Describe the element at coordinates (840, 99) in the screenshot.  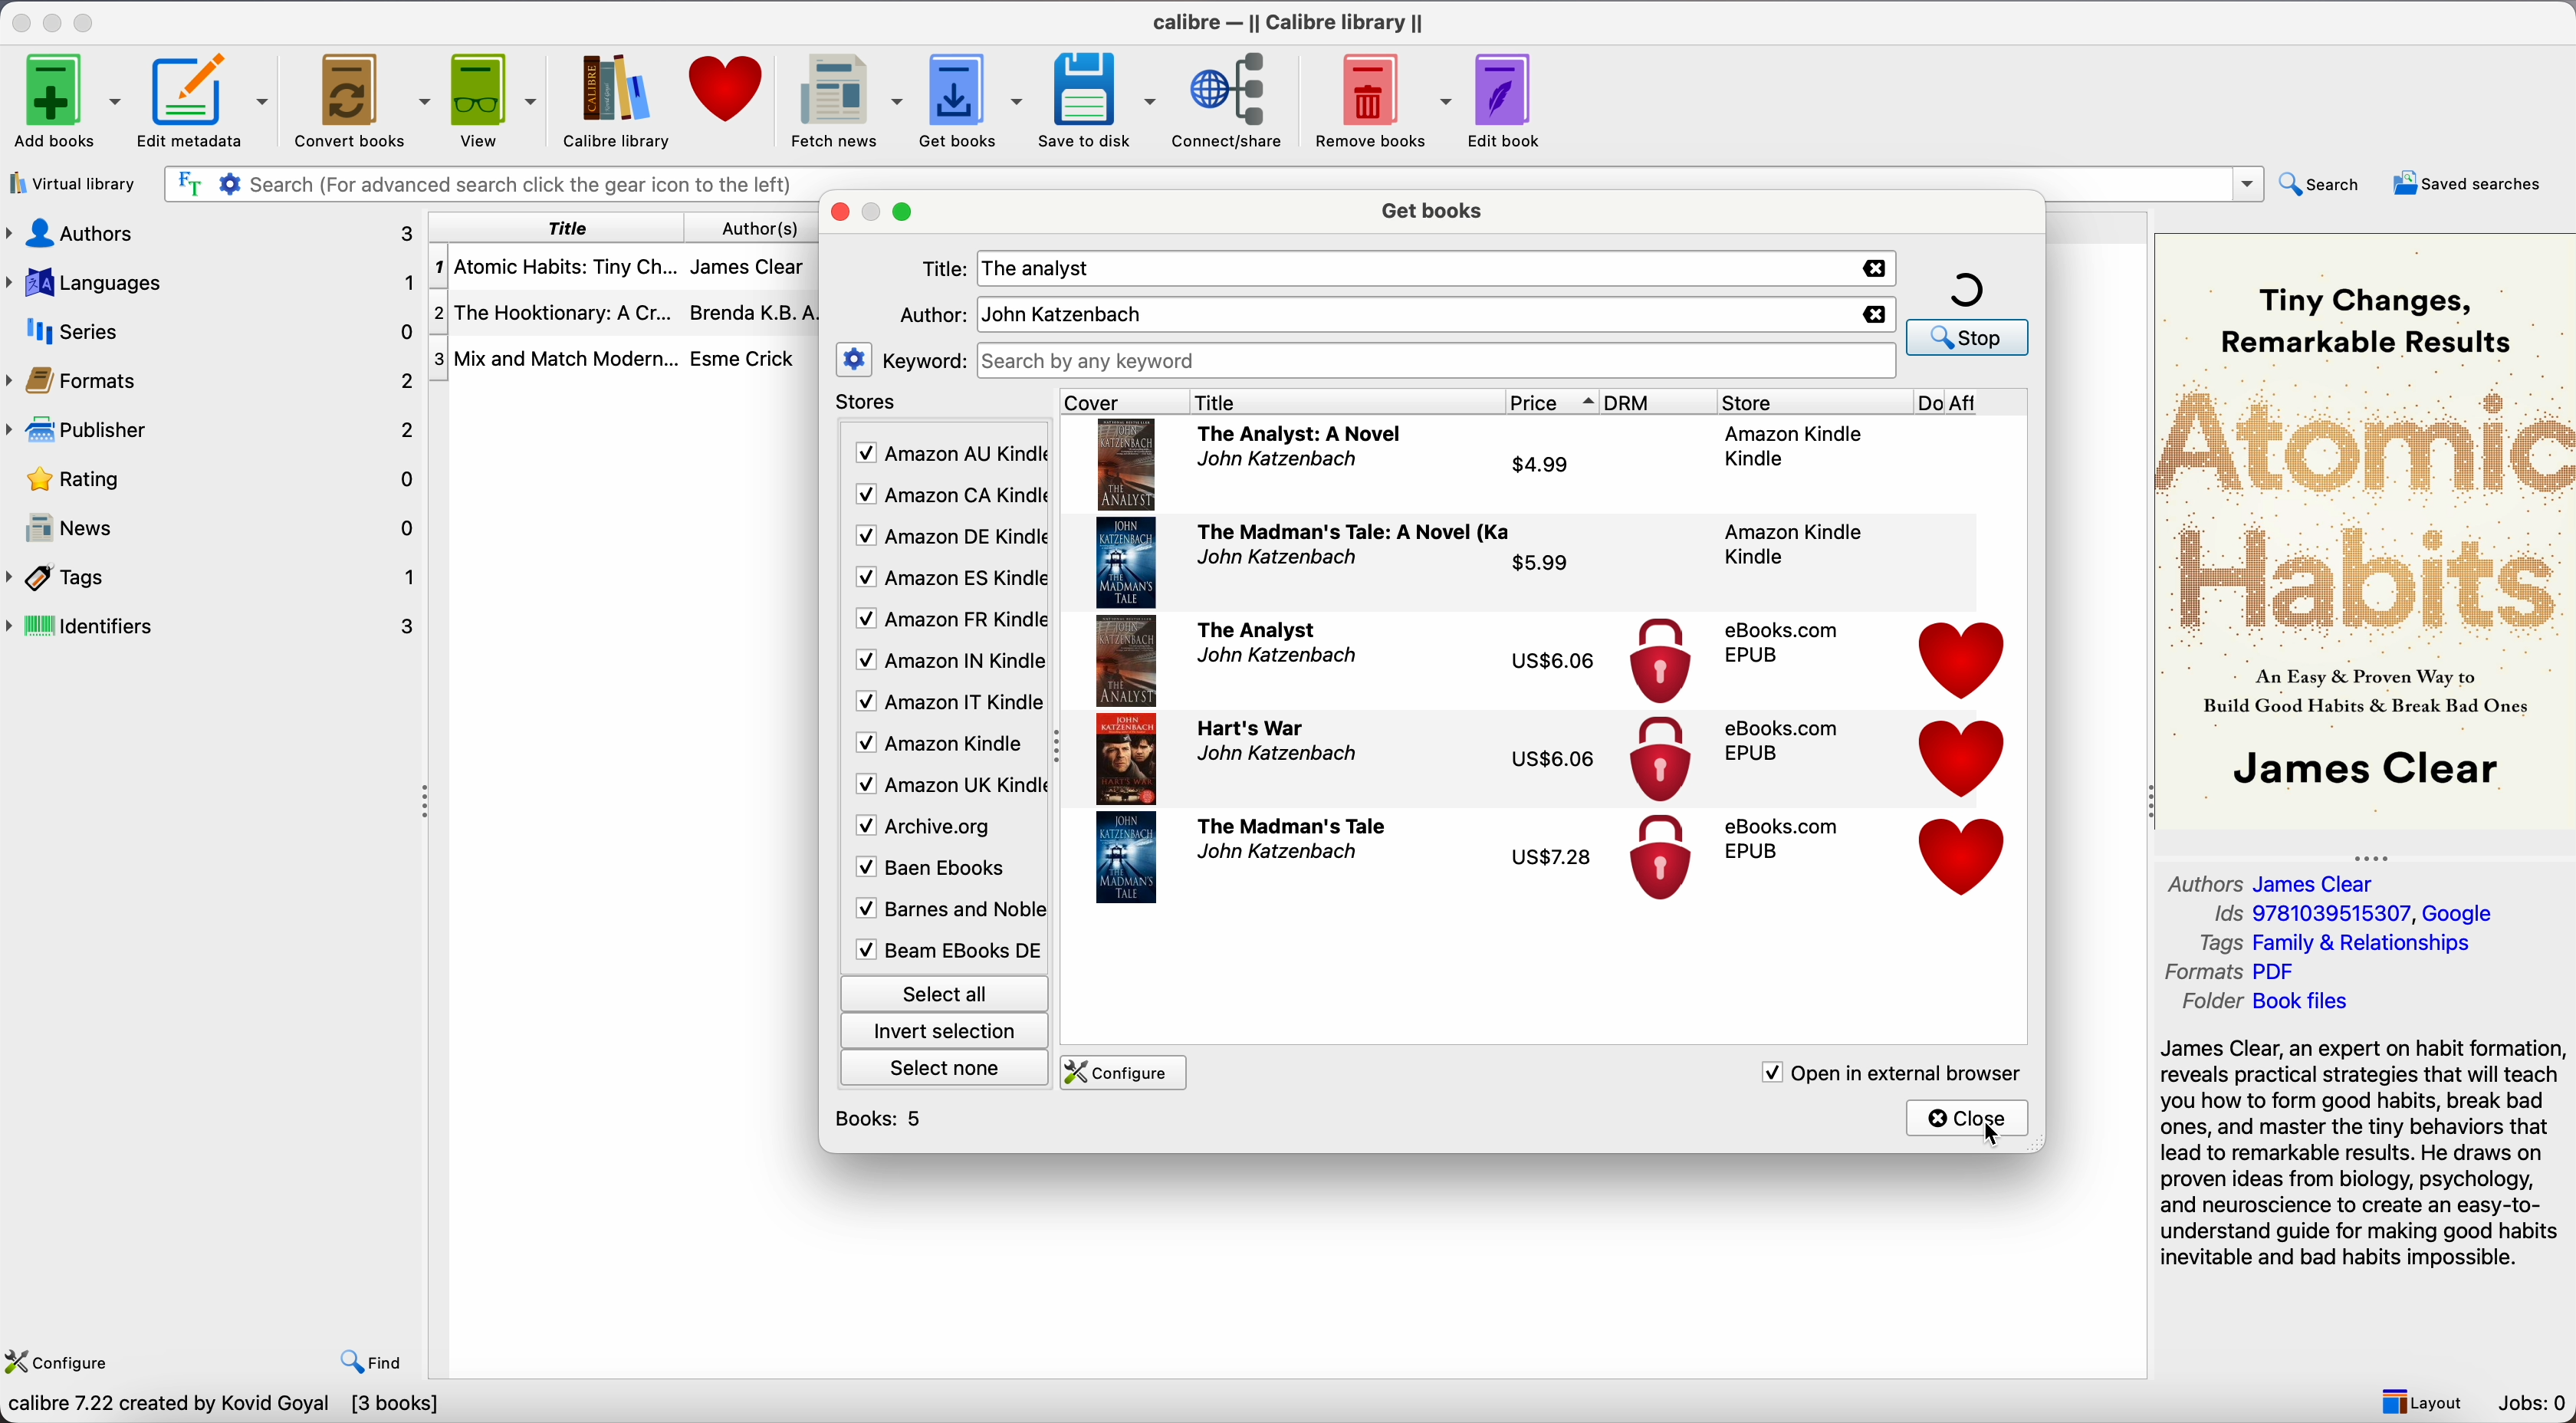
I see `fetch news` at that location.